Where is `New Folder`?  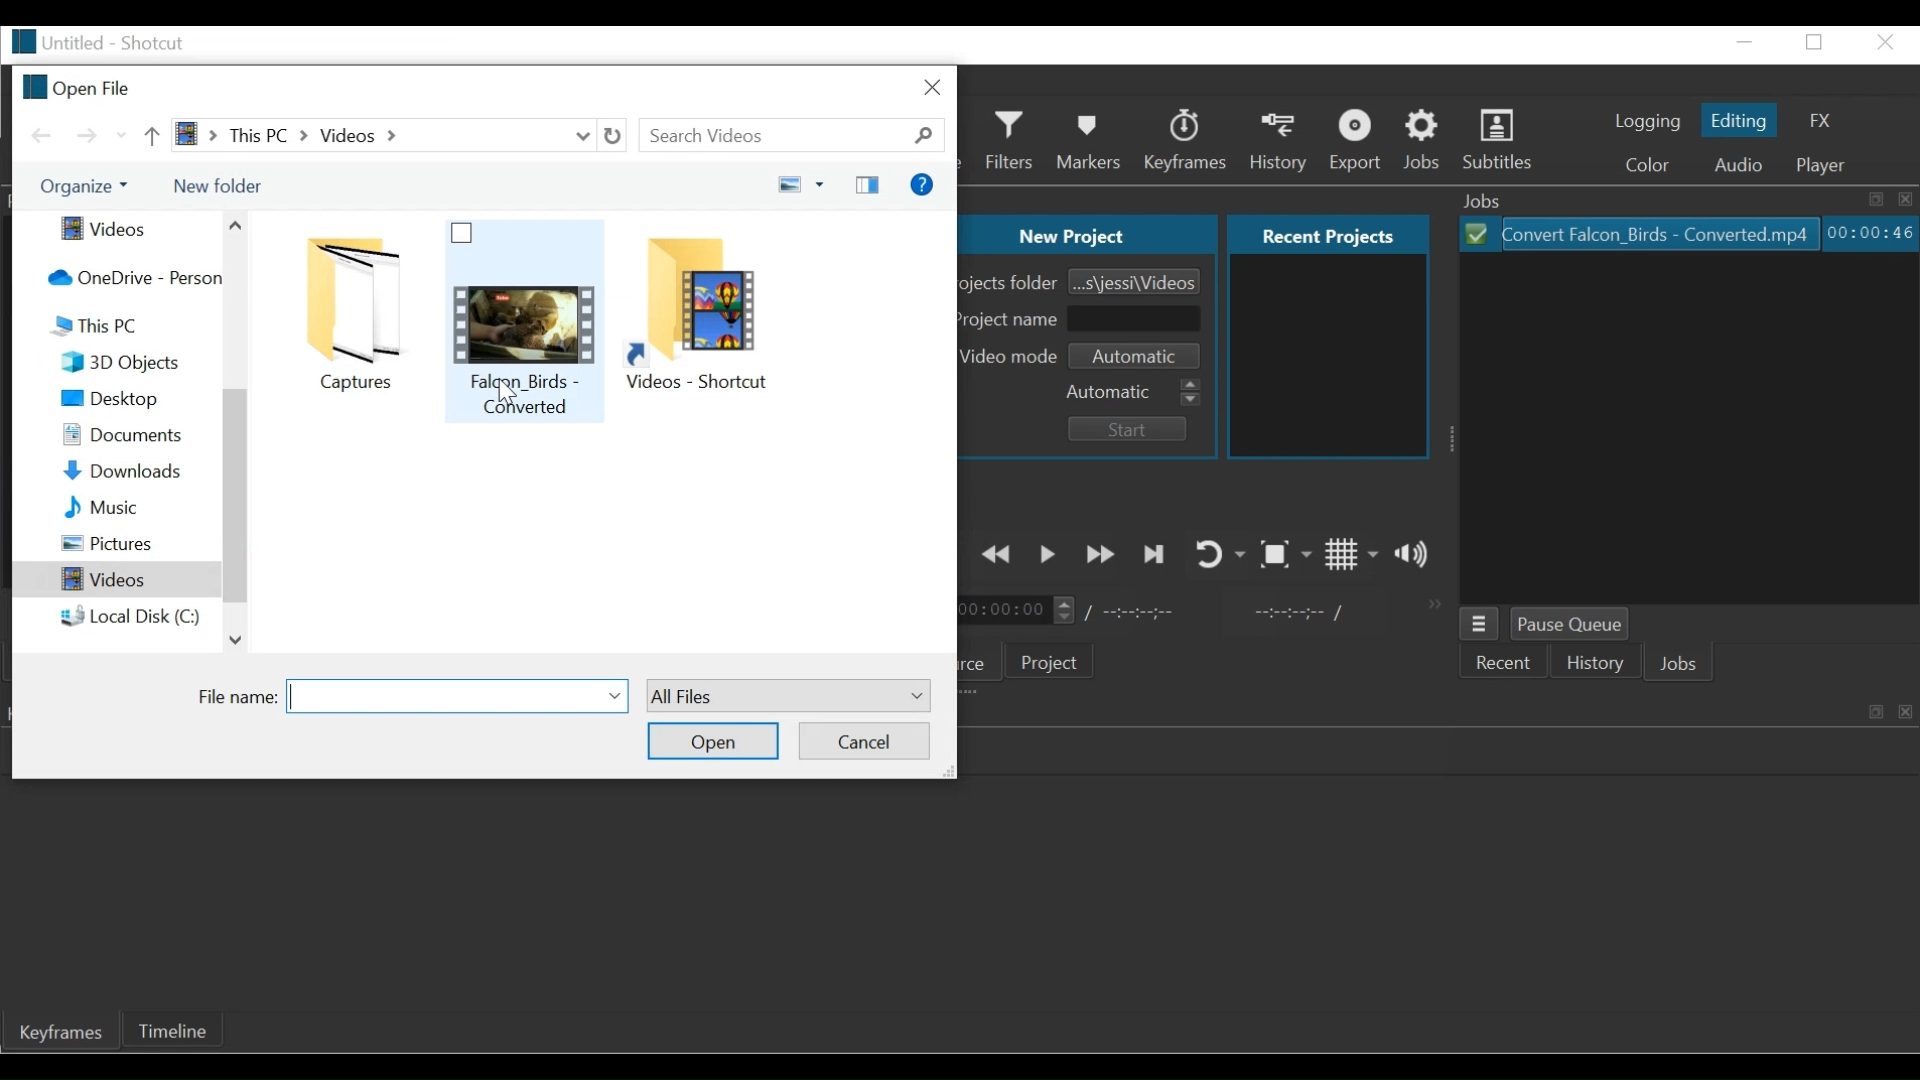 New Folder is located at coordinates (214, 185).